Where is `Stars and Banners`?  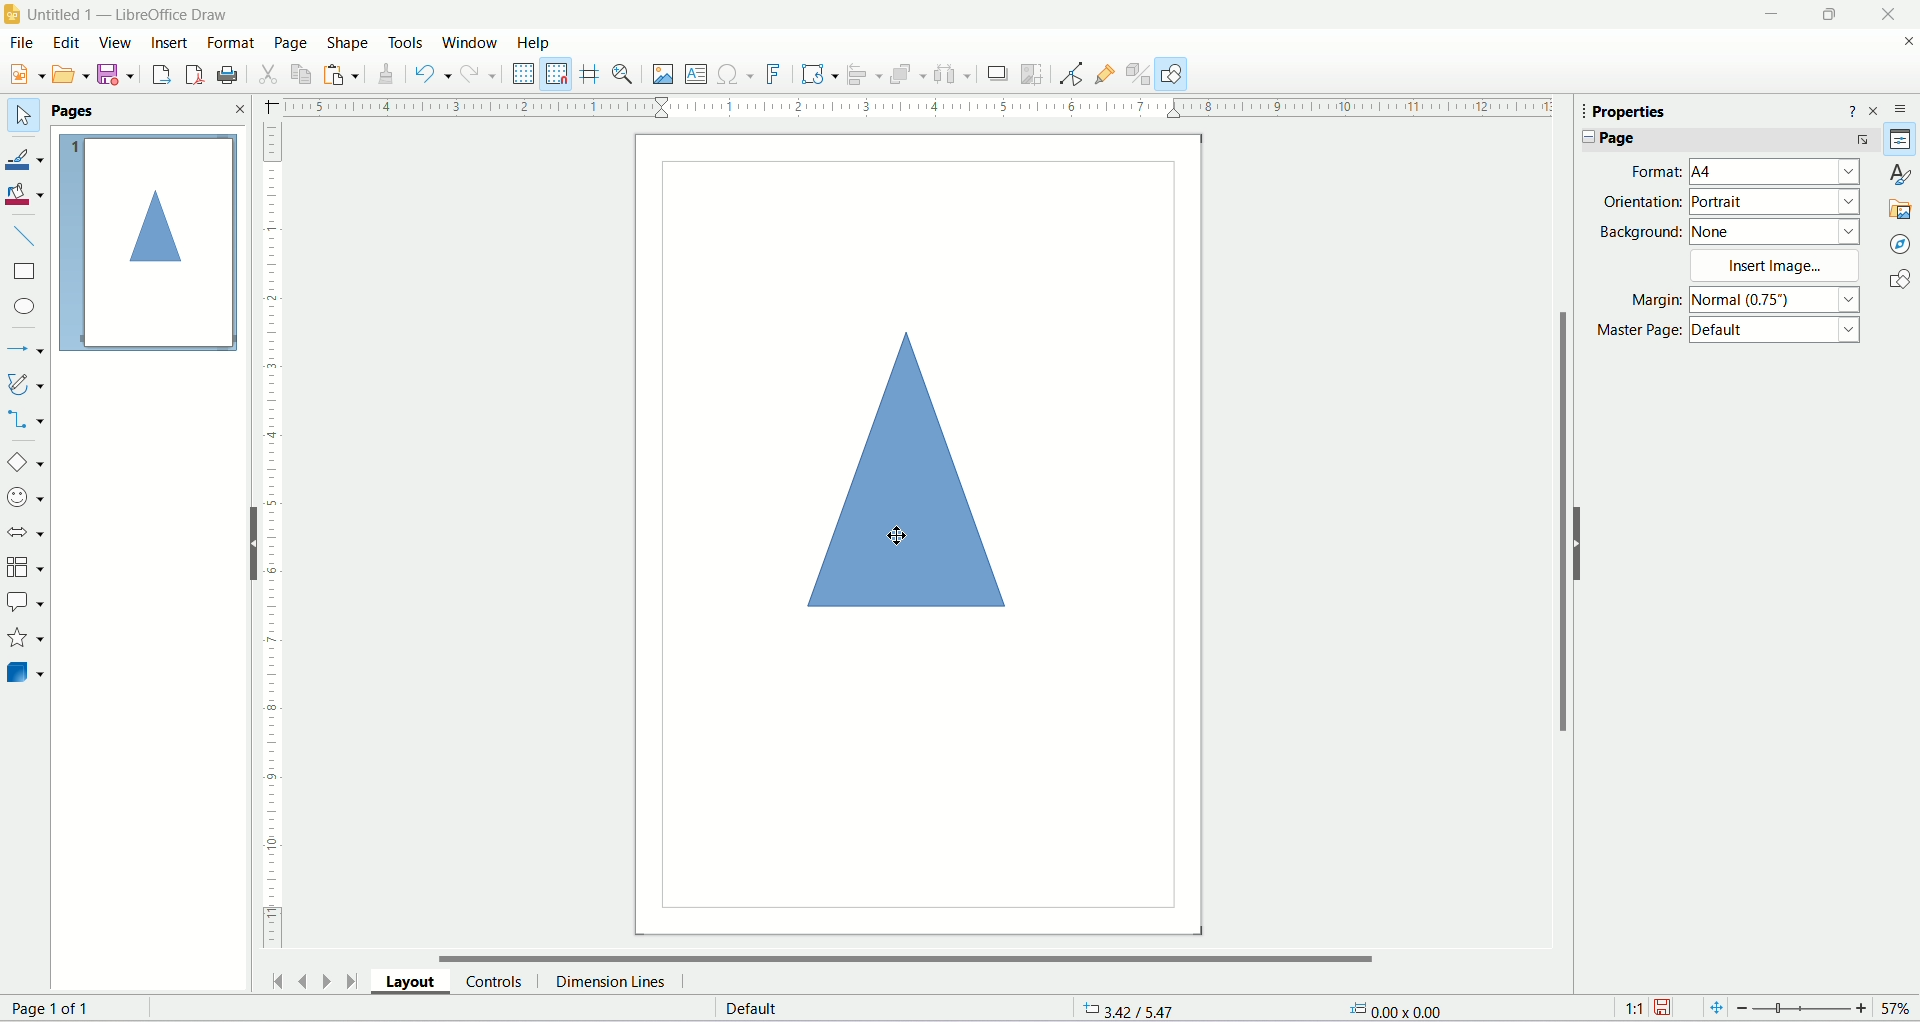 Stars and Banners is located at coordinates (28, 637).